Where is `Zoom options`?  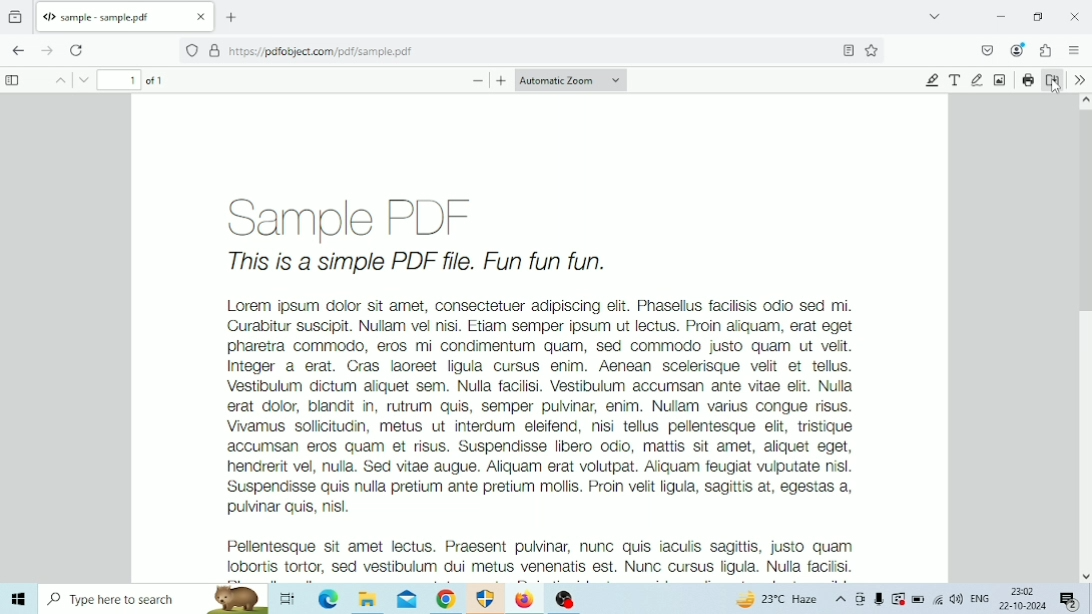 Zoom options is located at coordinates (570, 80).